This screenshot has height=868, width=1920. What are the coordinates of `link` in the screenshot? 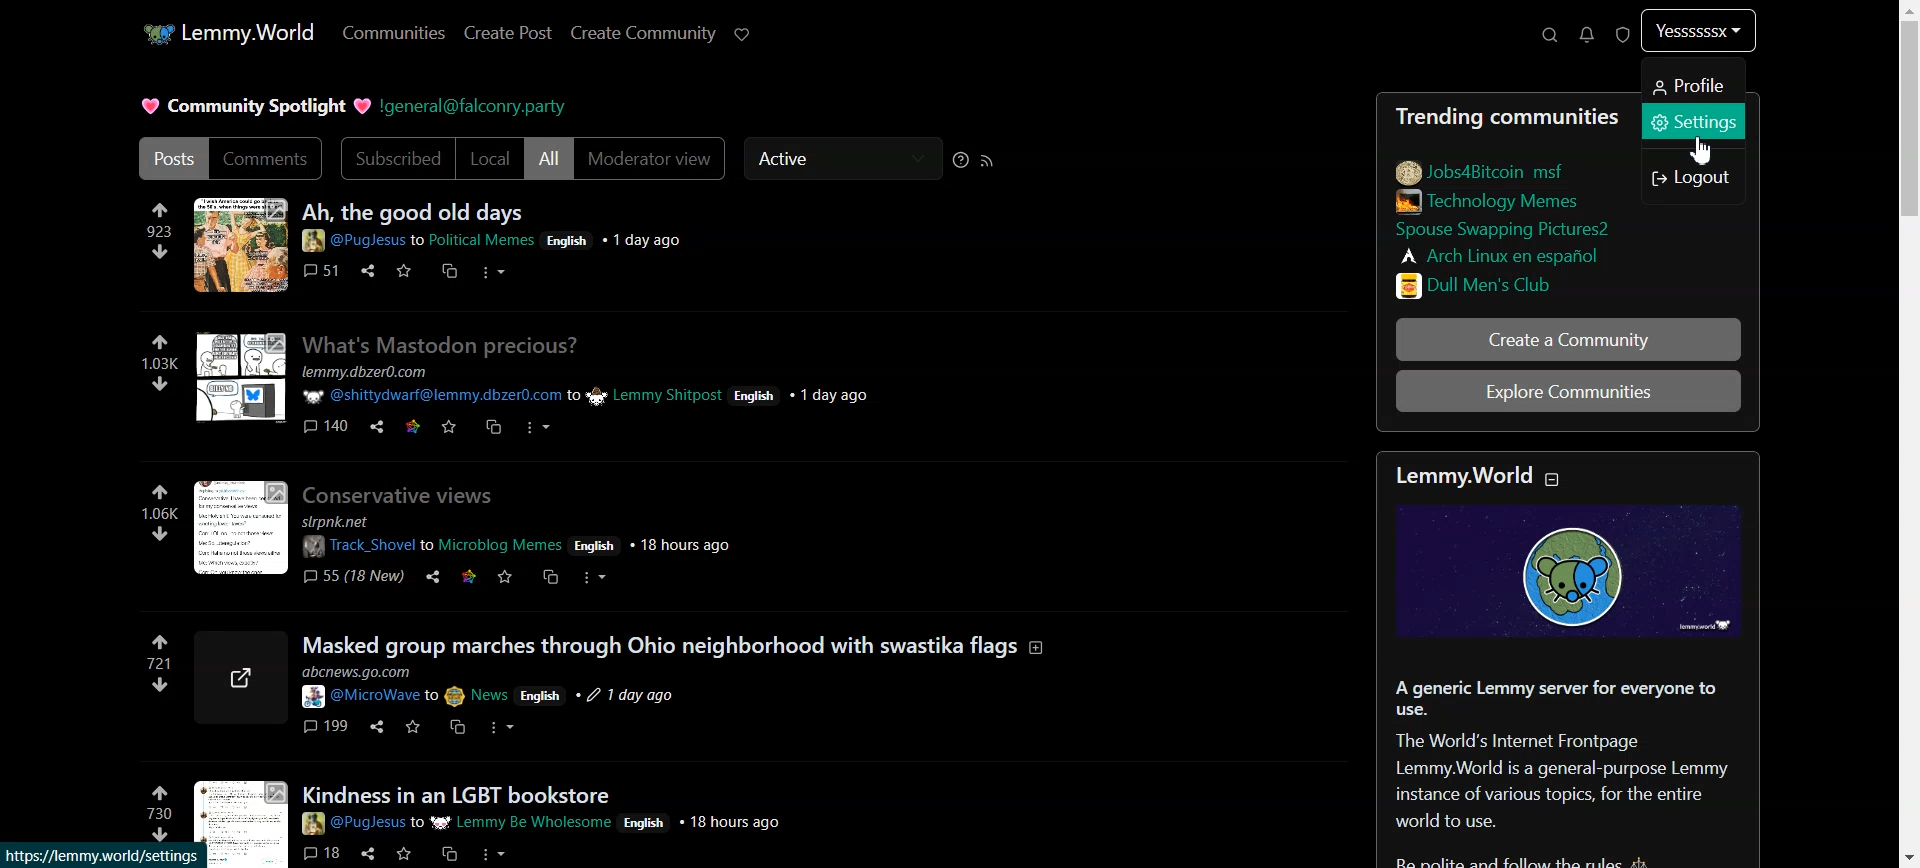 It's located at (467, 574).